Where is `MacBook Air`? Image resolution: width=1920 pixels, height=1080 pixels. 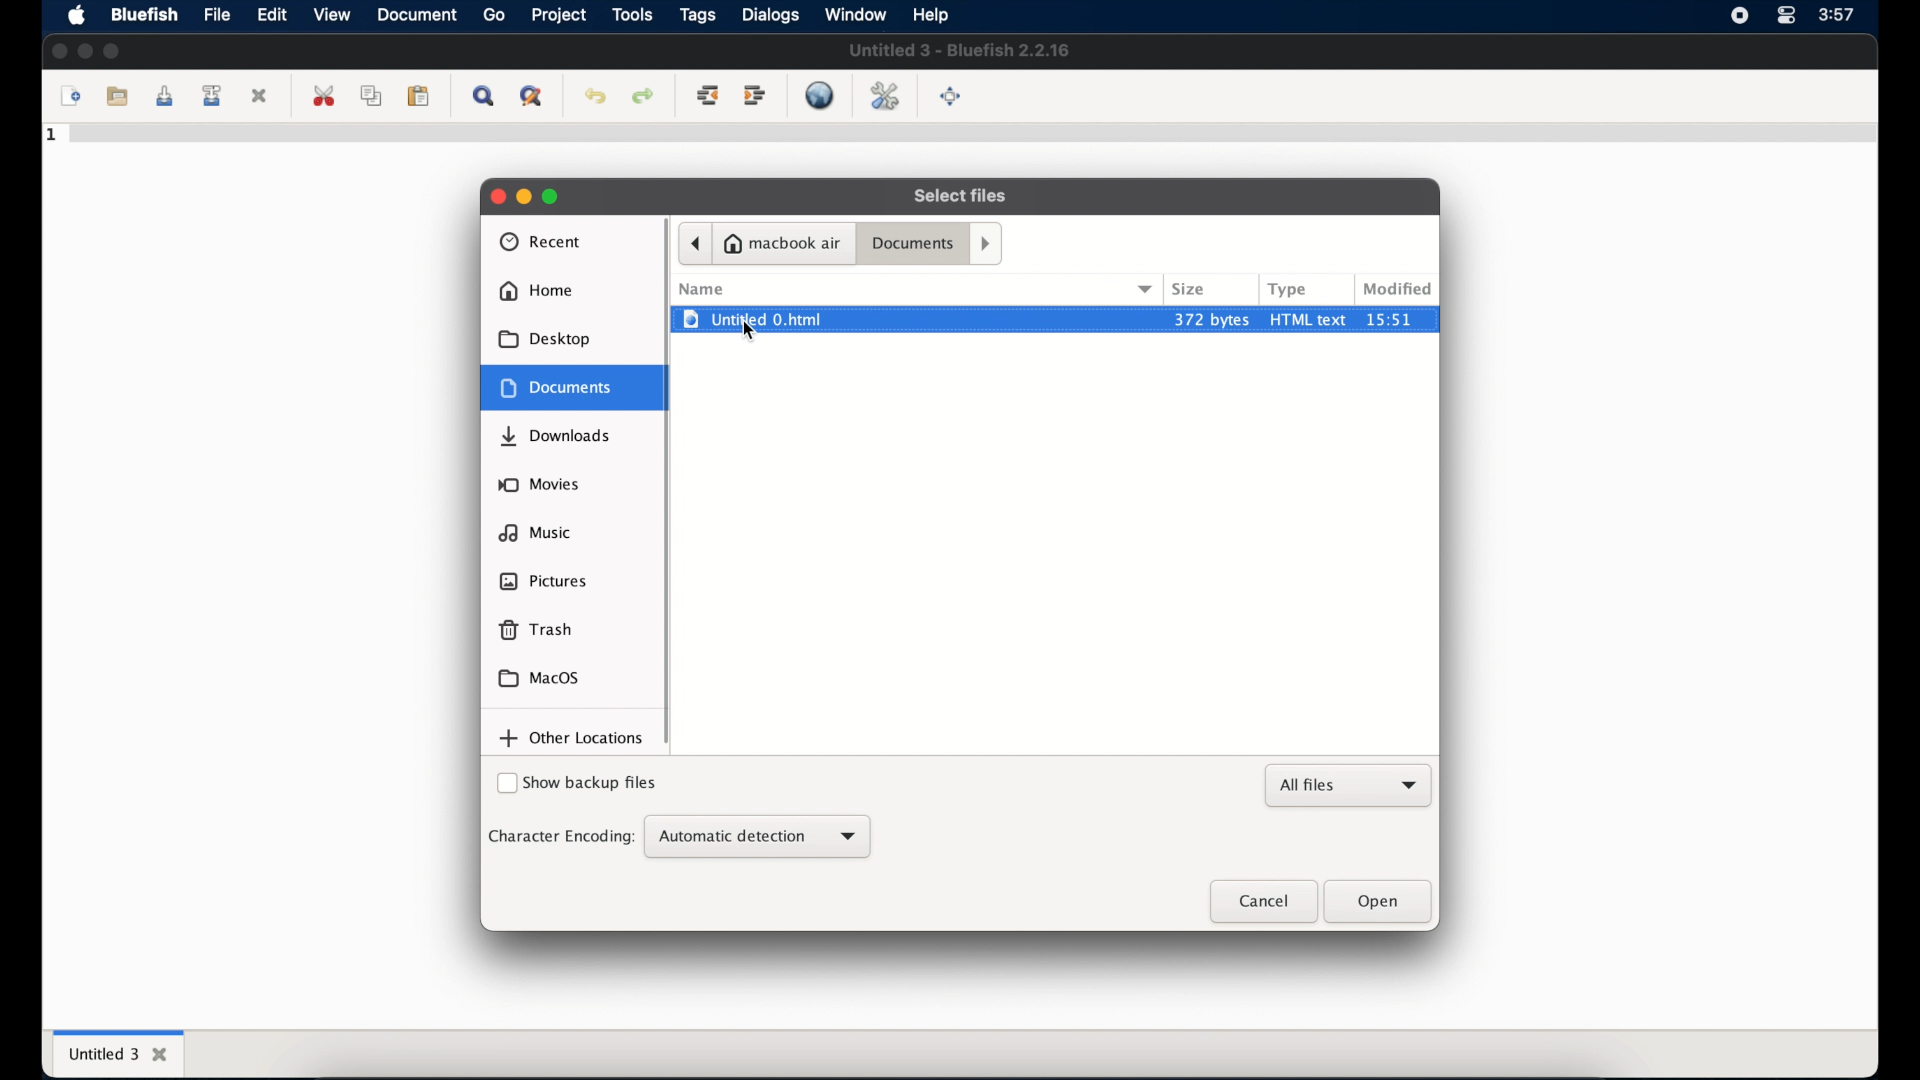 MacBook Air is located at coordinates (784, 243).